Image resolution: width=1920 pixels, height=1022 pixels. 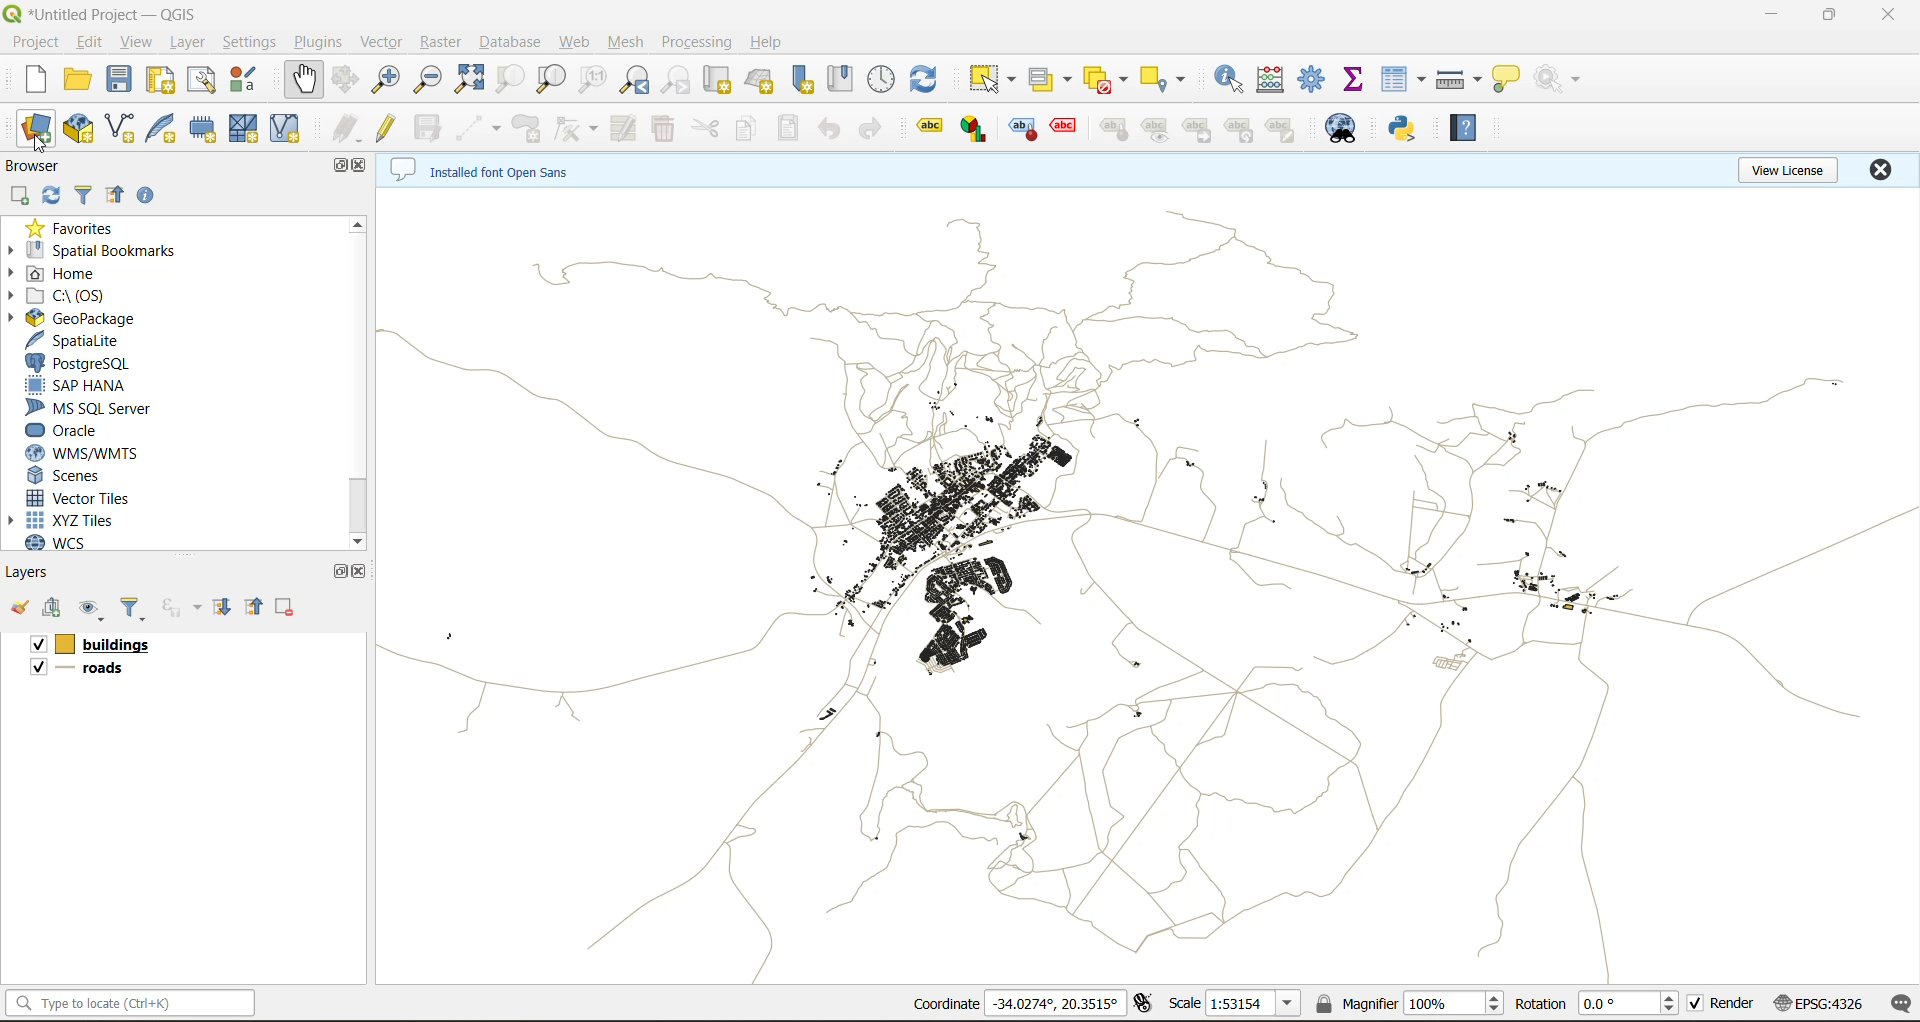 What do you see at coordinates (1355, 1003) in the screenshot?
I see `magnifier` at bounding box center [1355, 1003].